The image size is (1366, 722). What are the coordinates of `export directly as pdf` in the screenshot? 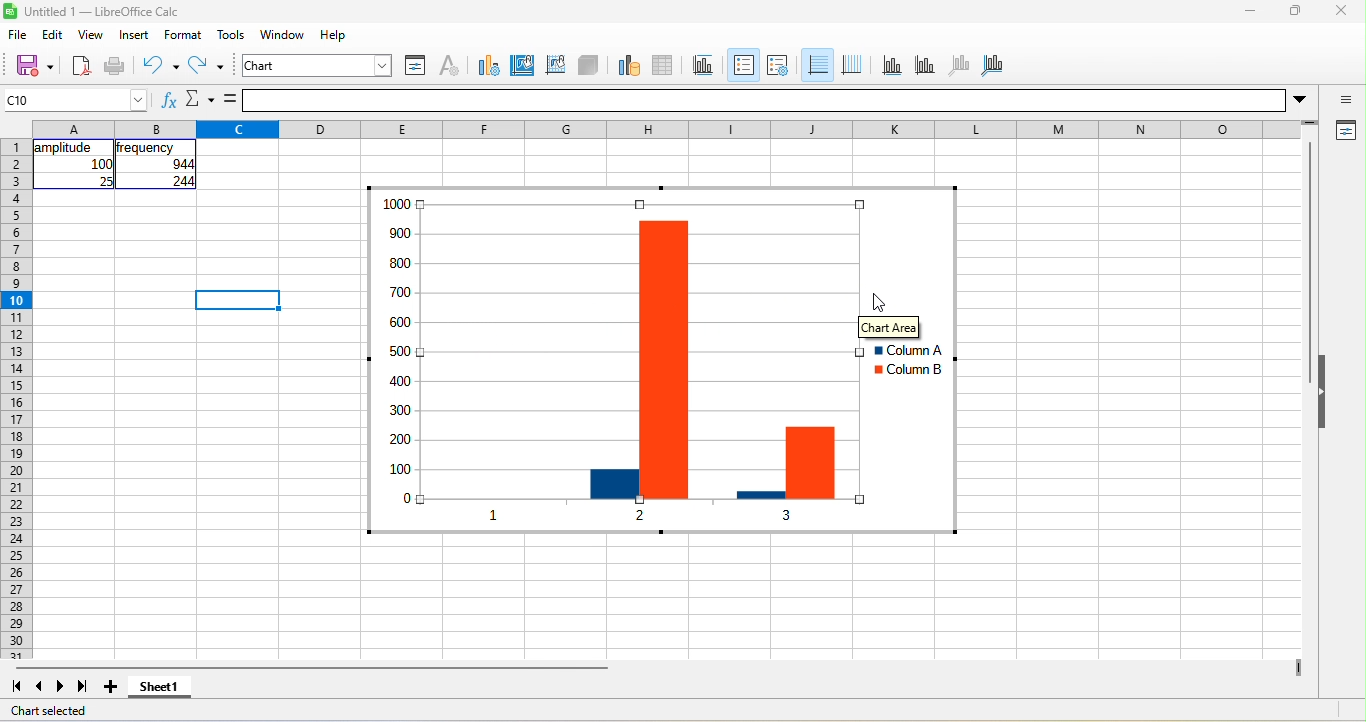 It's located at (81, 67).